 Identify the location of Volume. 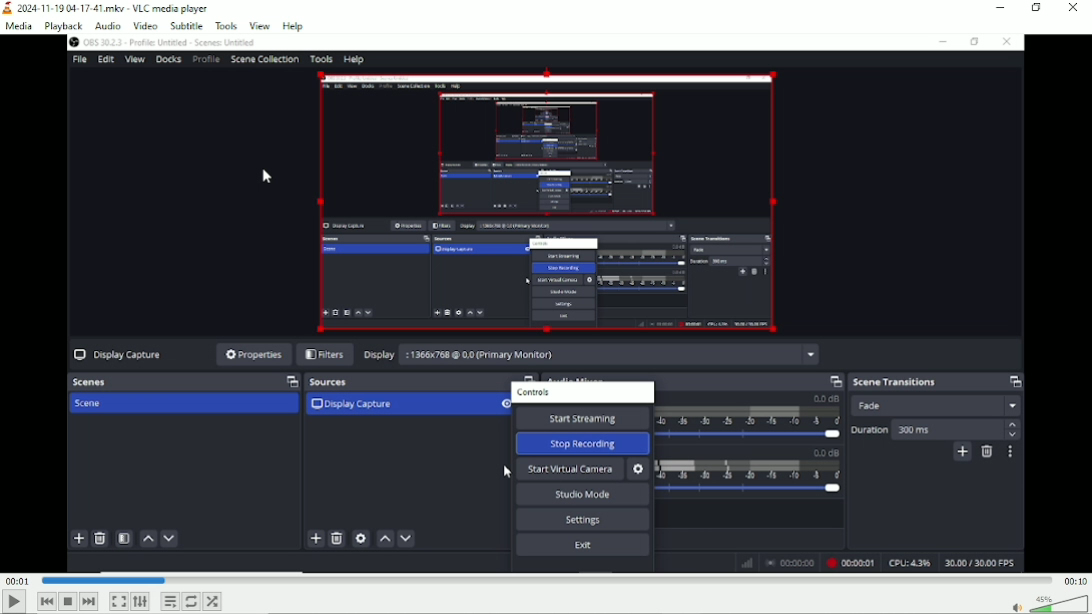
(1046, 603).